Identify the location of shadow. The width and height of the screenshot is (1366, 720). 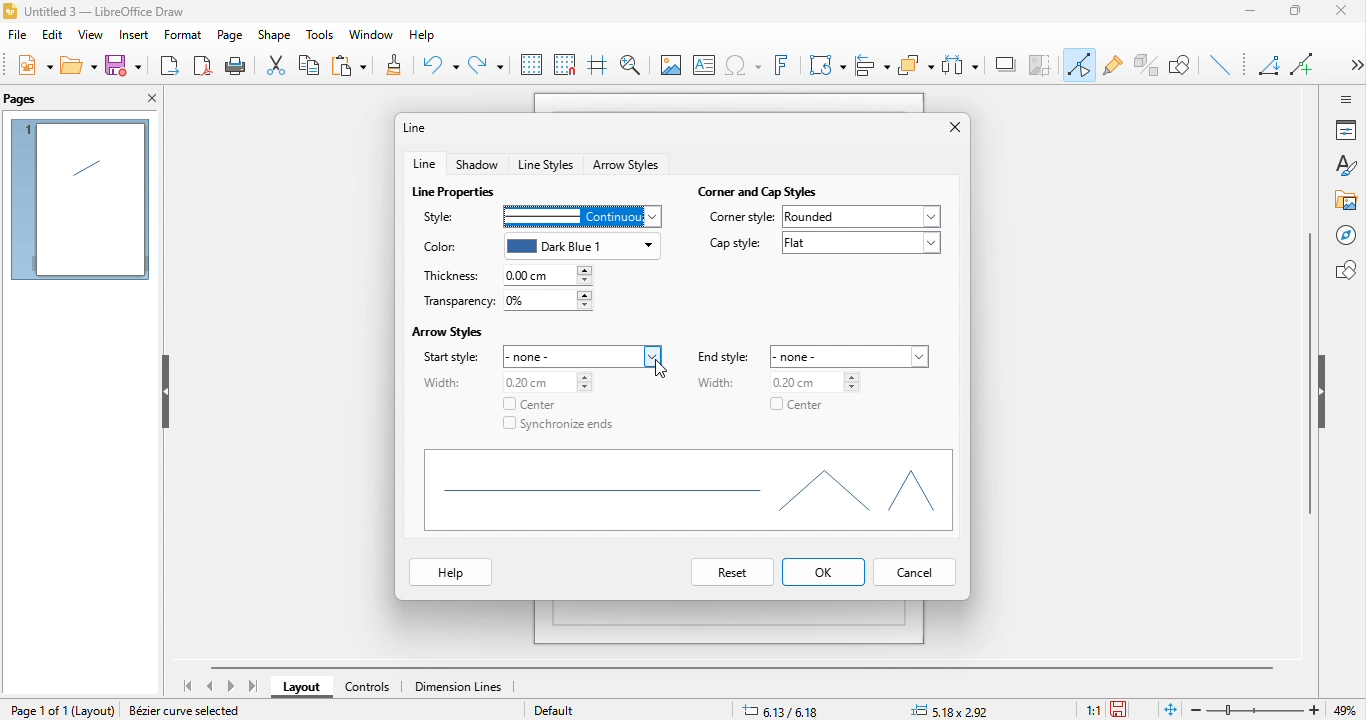
(1007, 65).